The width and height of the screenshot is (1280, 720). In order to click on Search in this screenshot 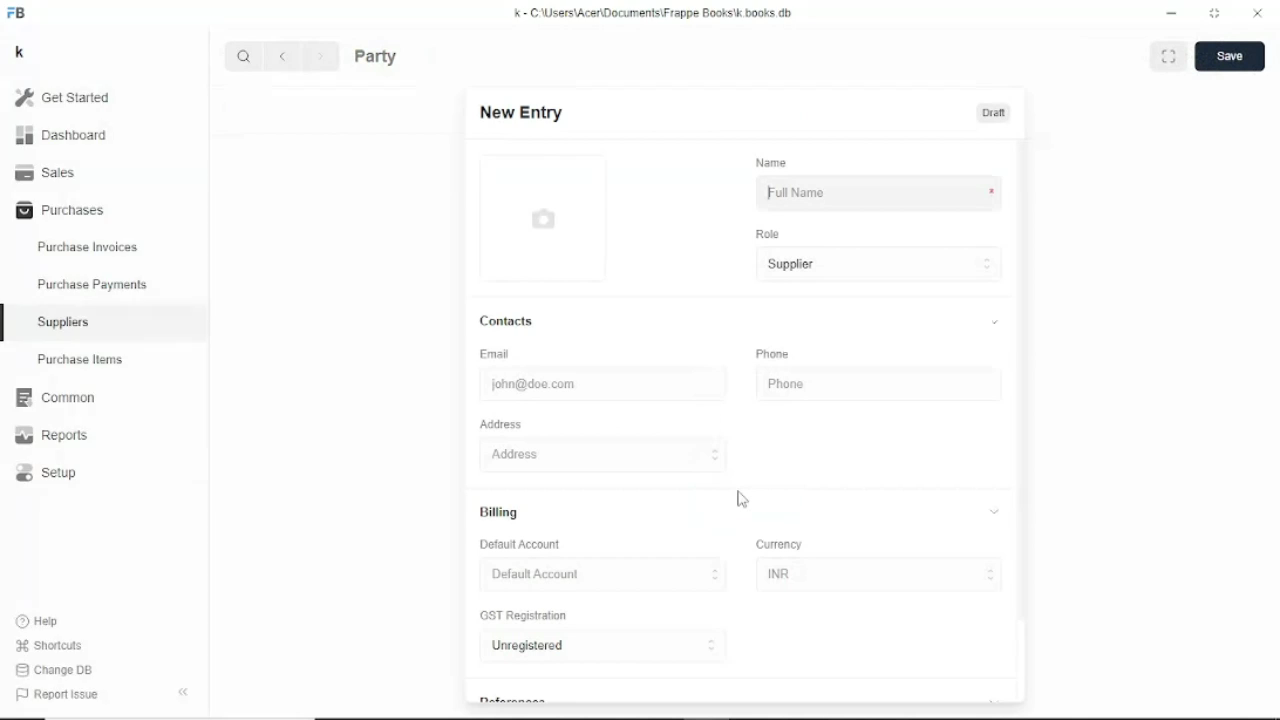, I will do `click(244, 56)`.